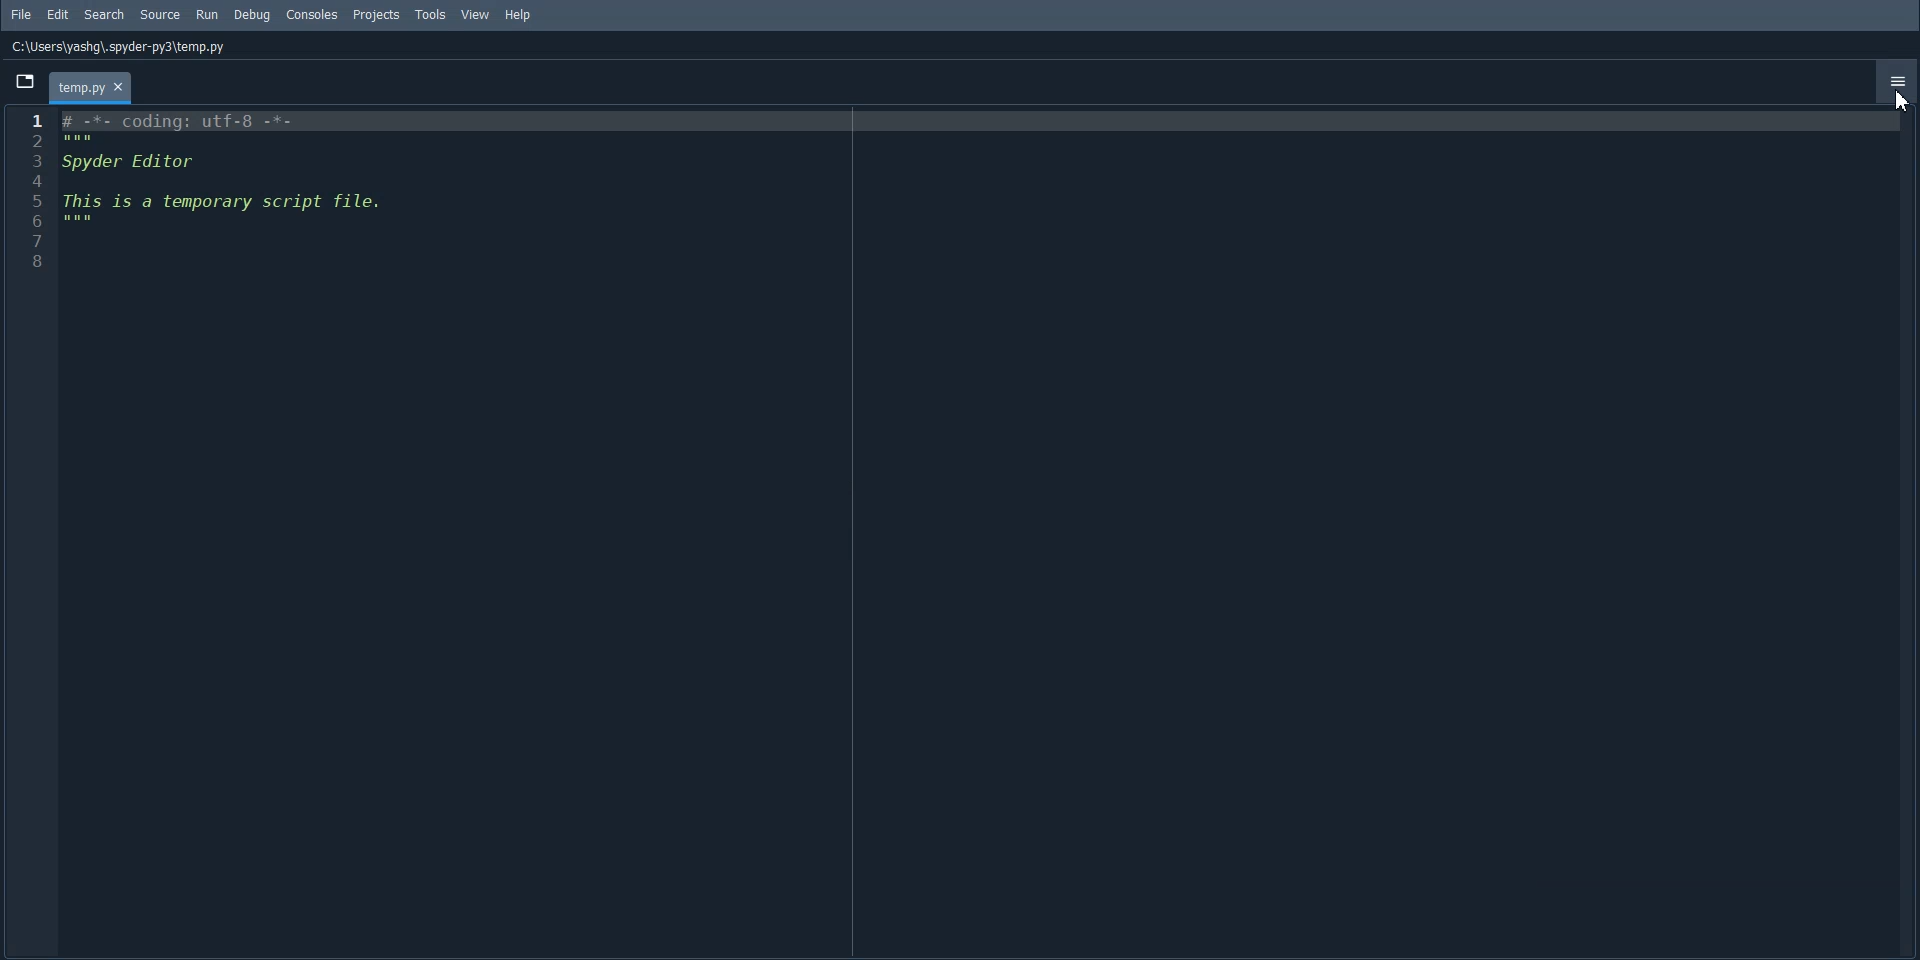 This screenshot has width=1920, height=960. I want to click on Source, so click(160, 14).